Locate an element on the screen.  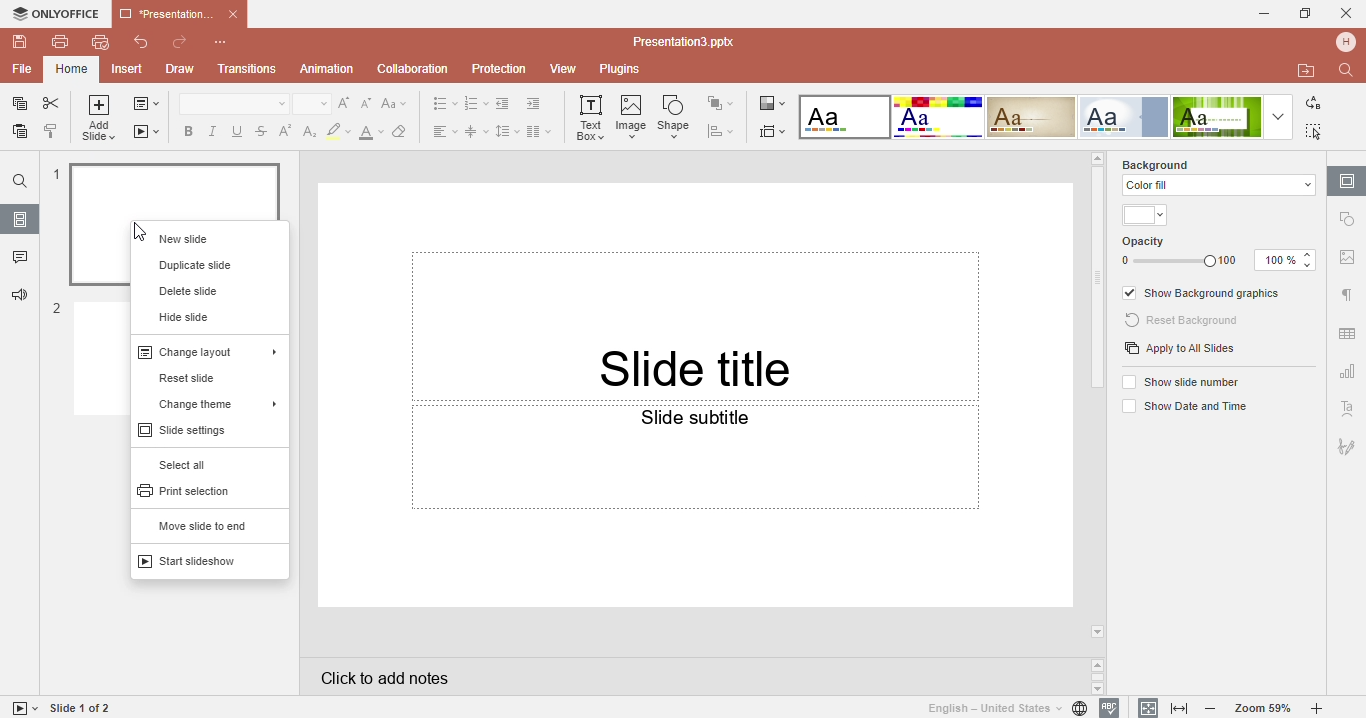
Close is located at coordinates (1347, 10).